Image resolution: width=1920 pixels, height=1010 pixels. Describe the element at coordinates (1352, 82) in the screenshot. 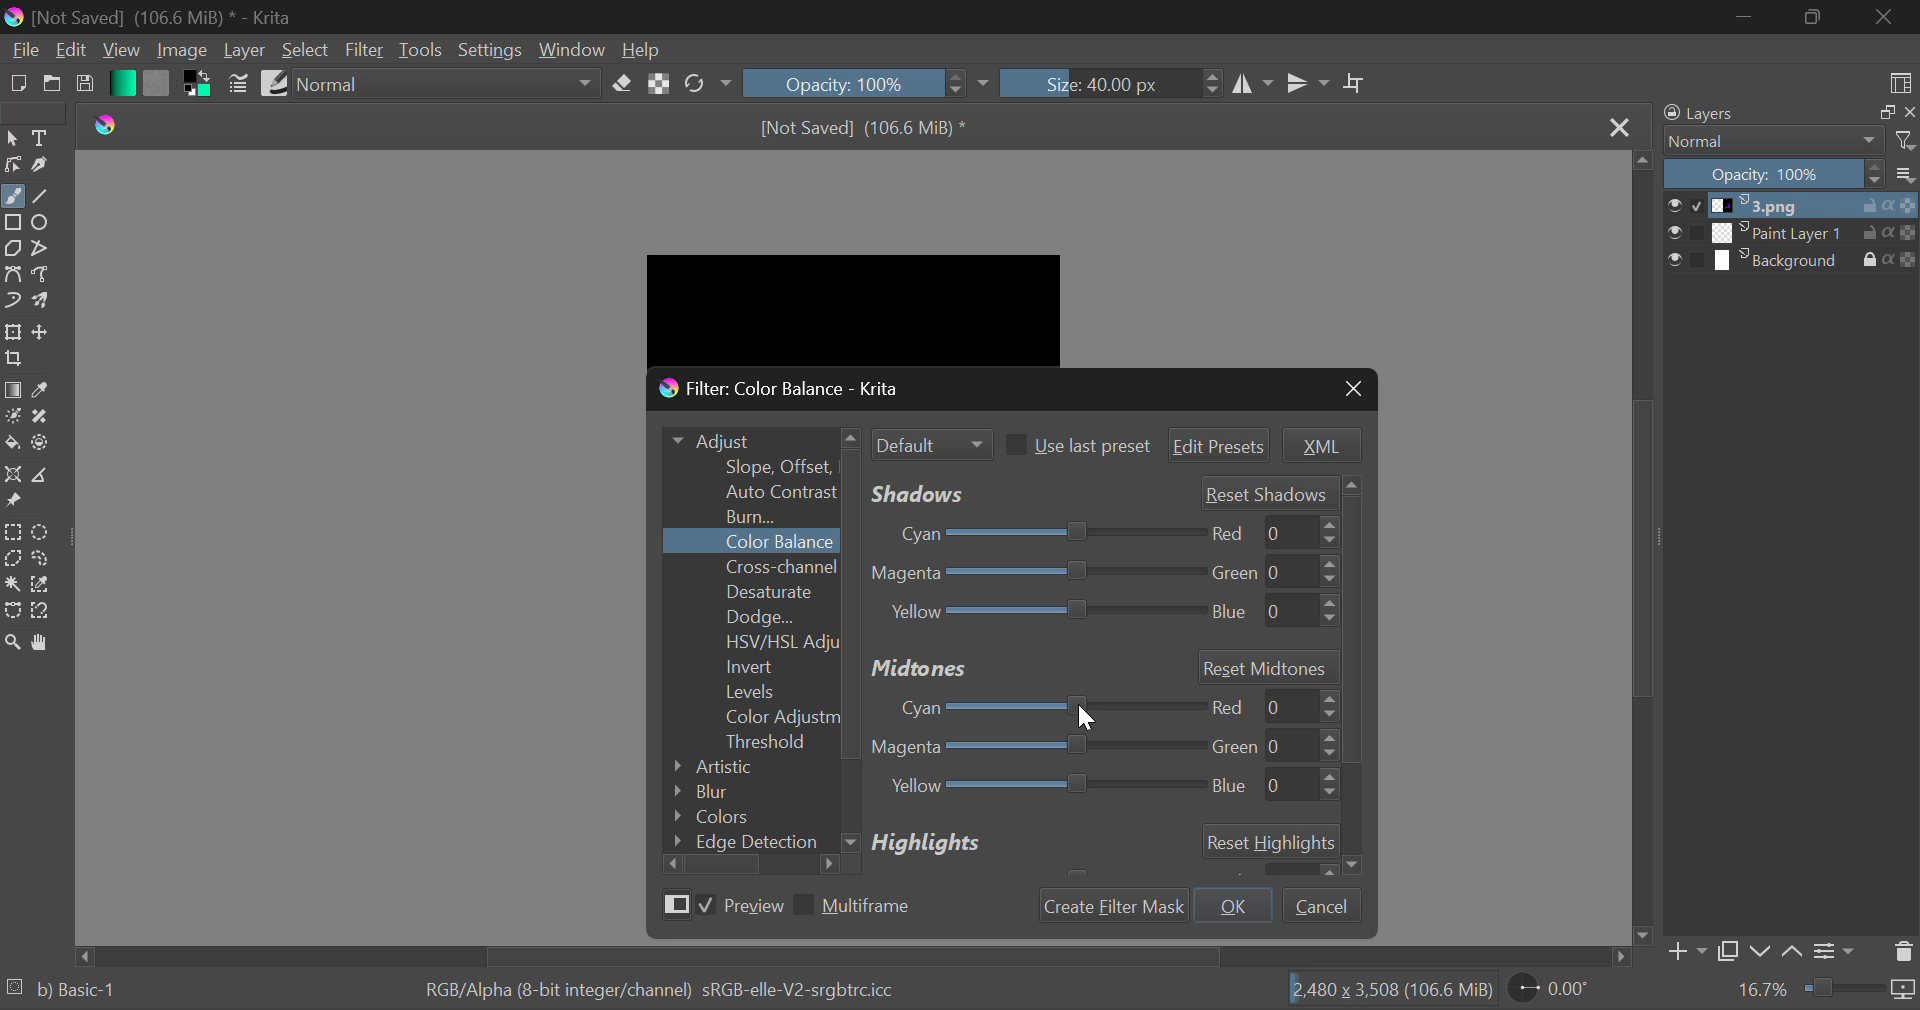

I see `Crop` at that location.